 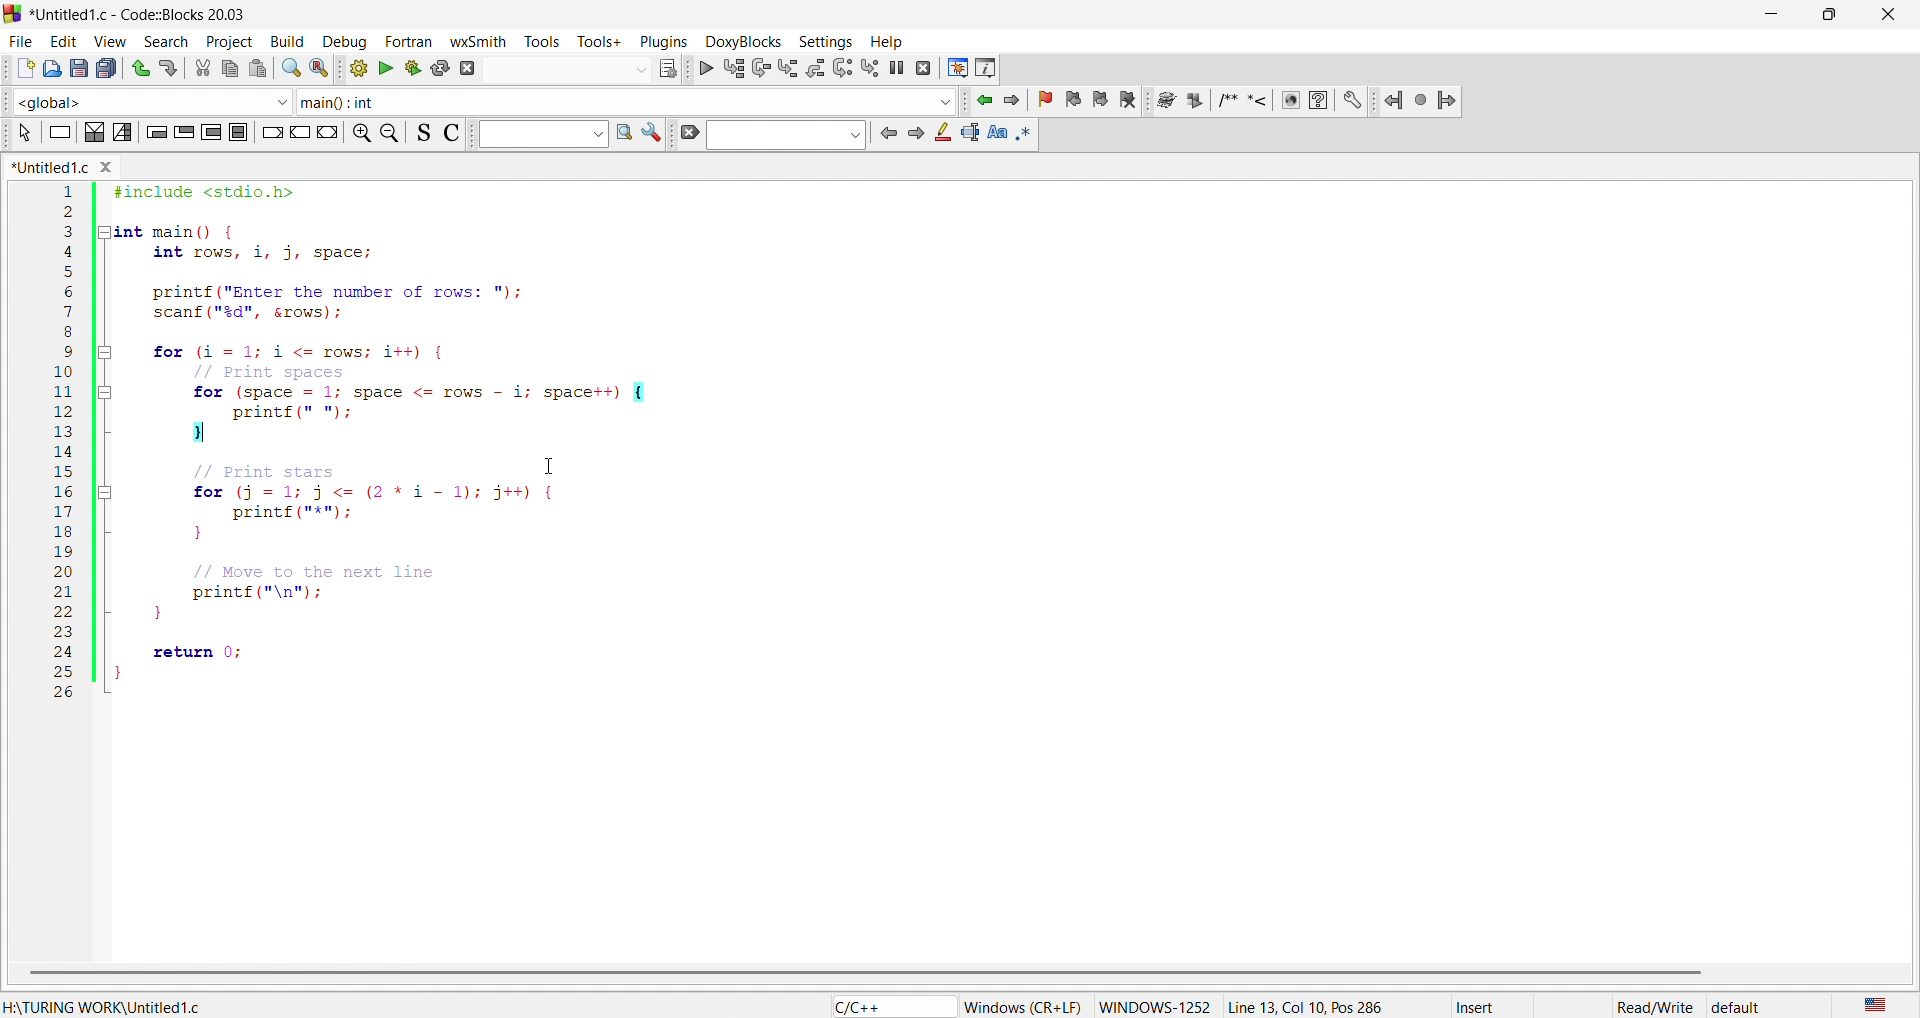 I want to click on web, so click(x=1291, y=101).